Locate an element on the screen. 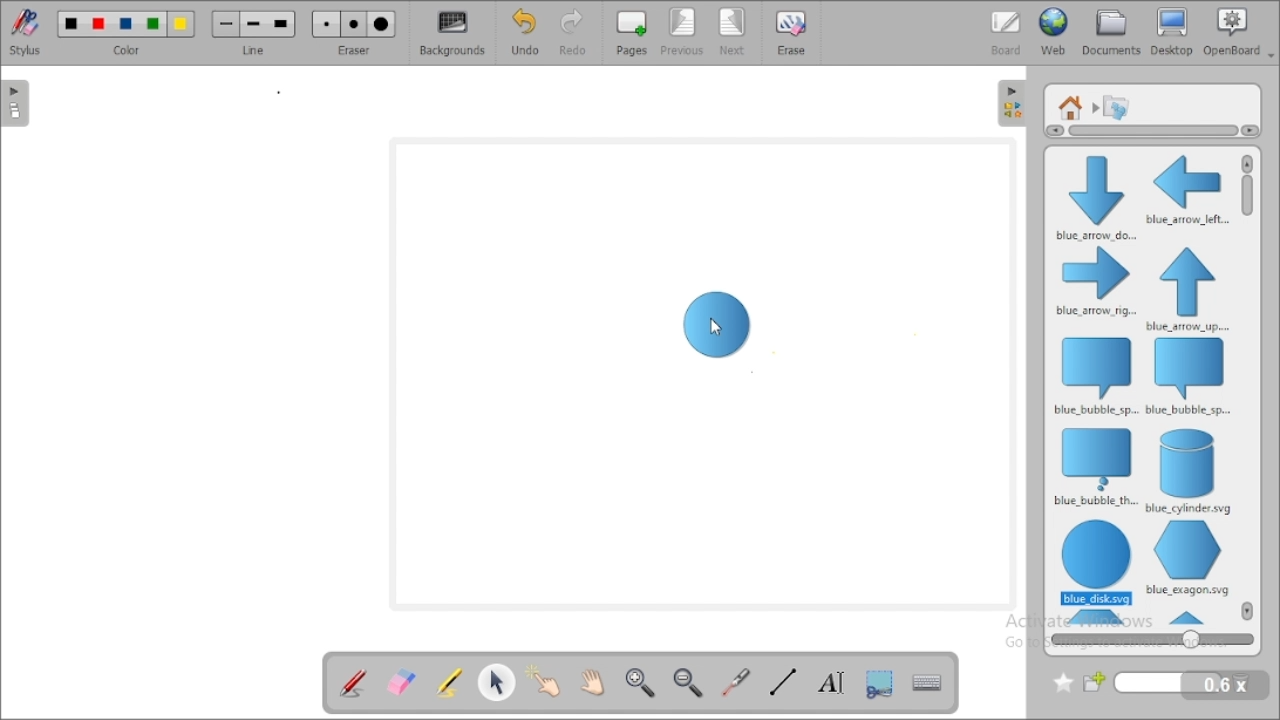 The image size is (1280, 720). highlight is located at coordinates (448, 681).